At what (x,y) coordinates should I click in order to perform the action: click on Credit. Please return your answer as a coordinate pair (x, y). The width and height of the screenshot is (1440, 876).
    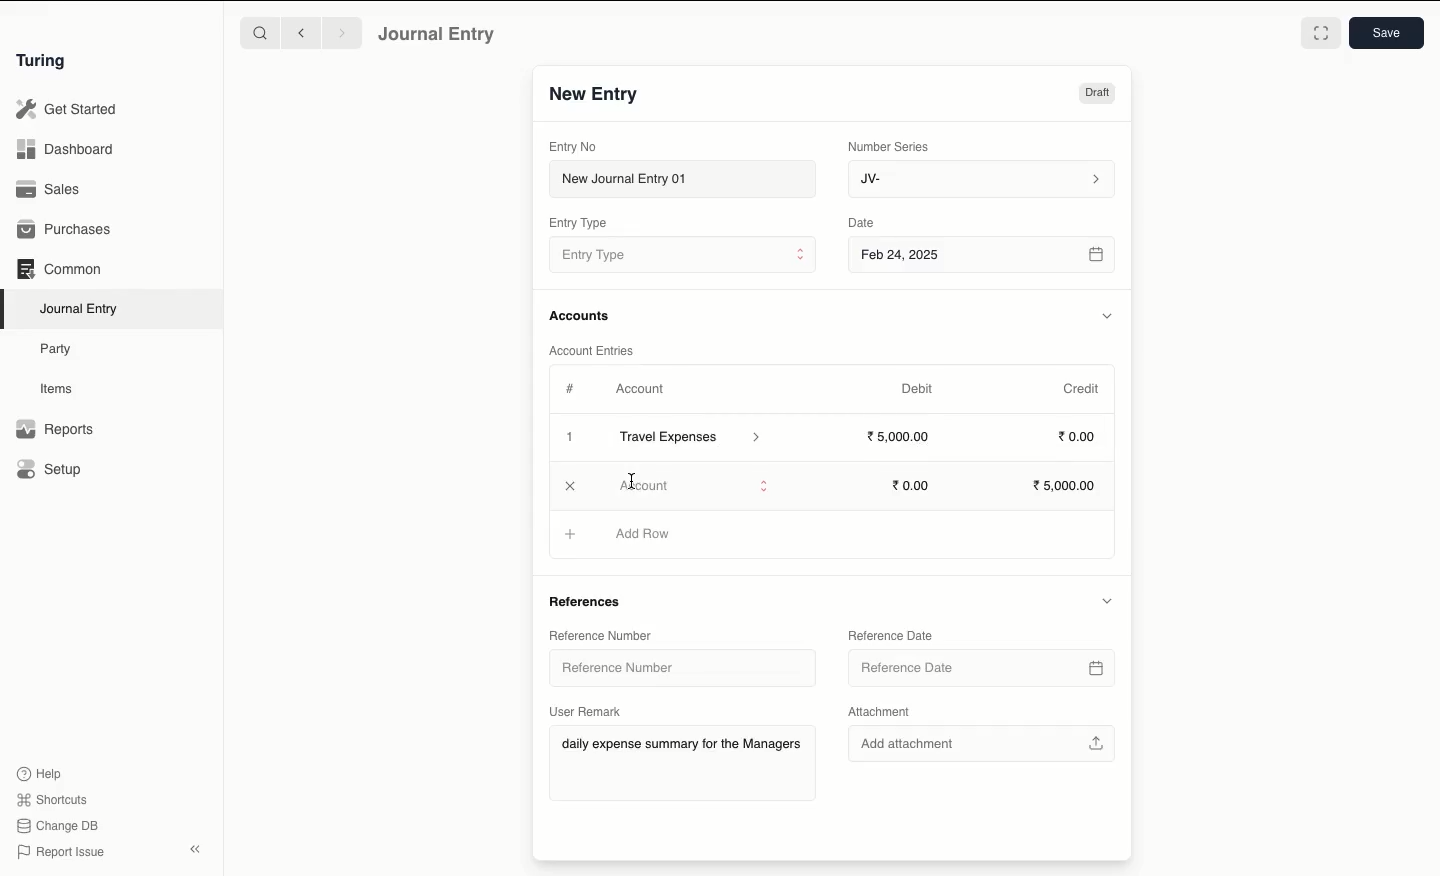
    Looking at the image, I should click on (1083, 389).